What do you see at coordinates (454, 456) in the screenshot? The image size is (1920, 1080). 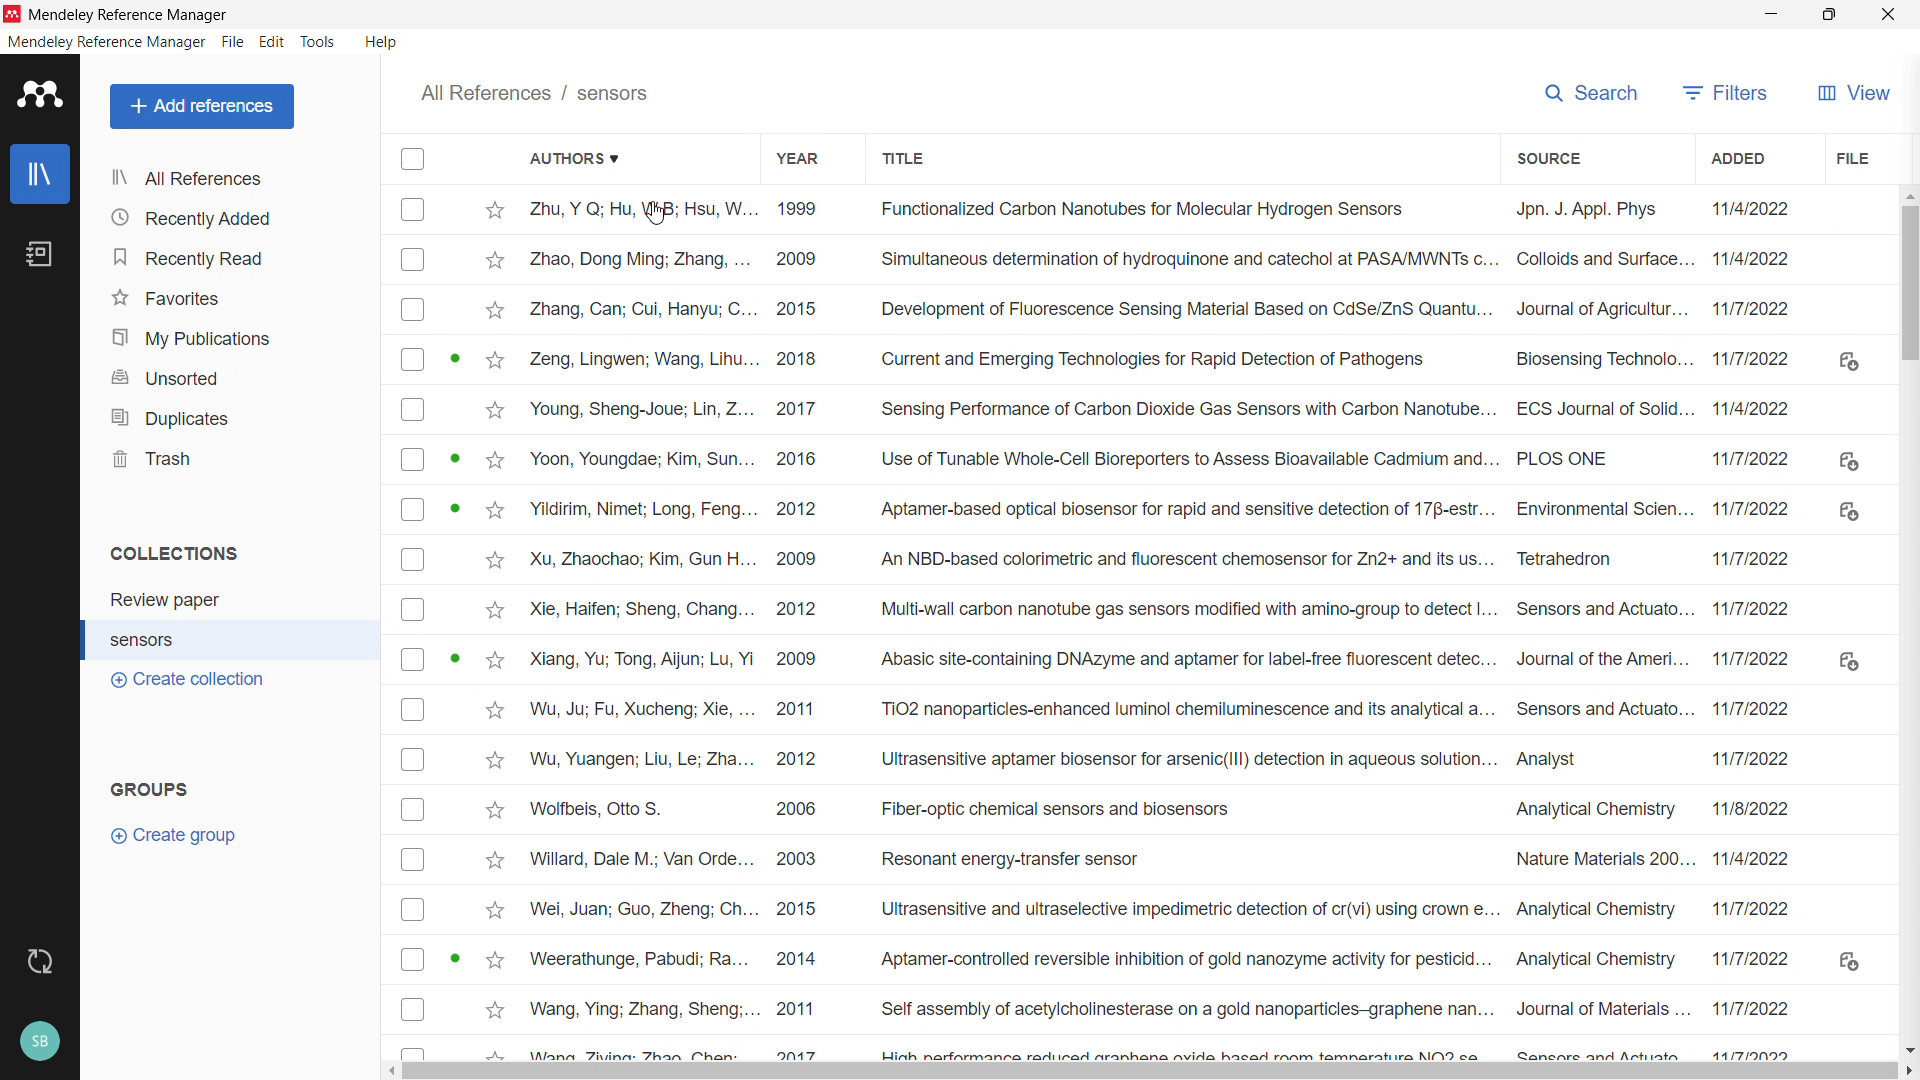 I see `PDF available` at bounding box center [454, 456].